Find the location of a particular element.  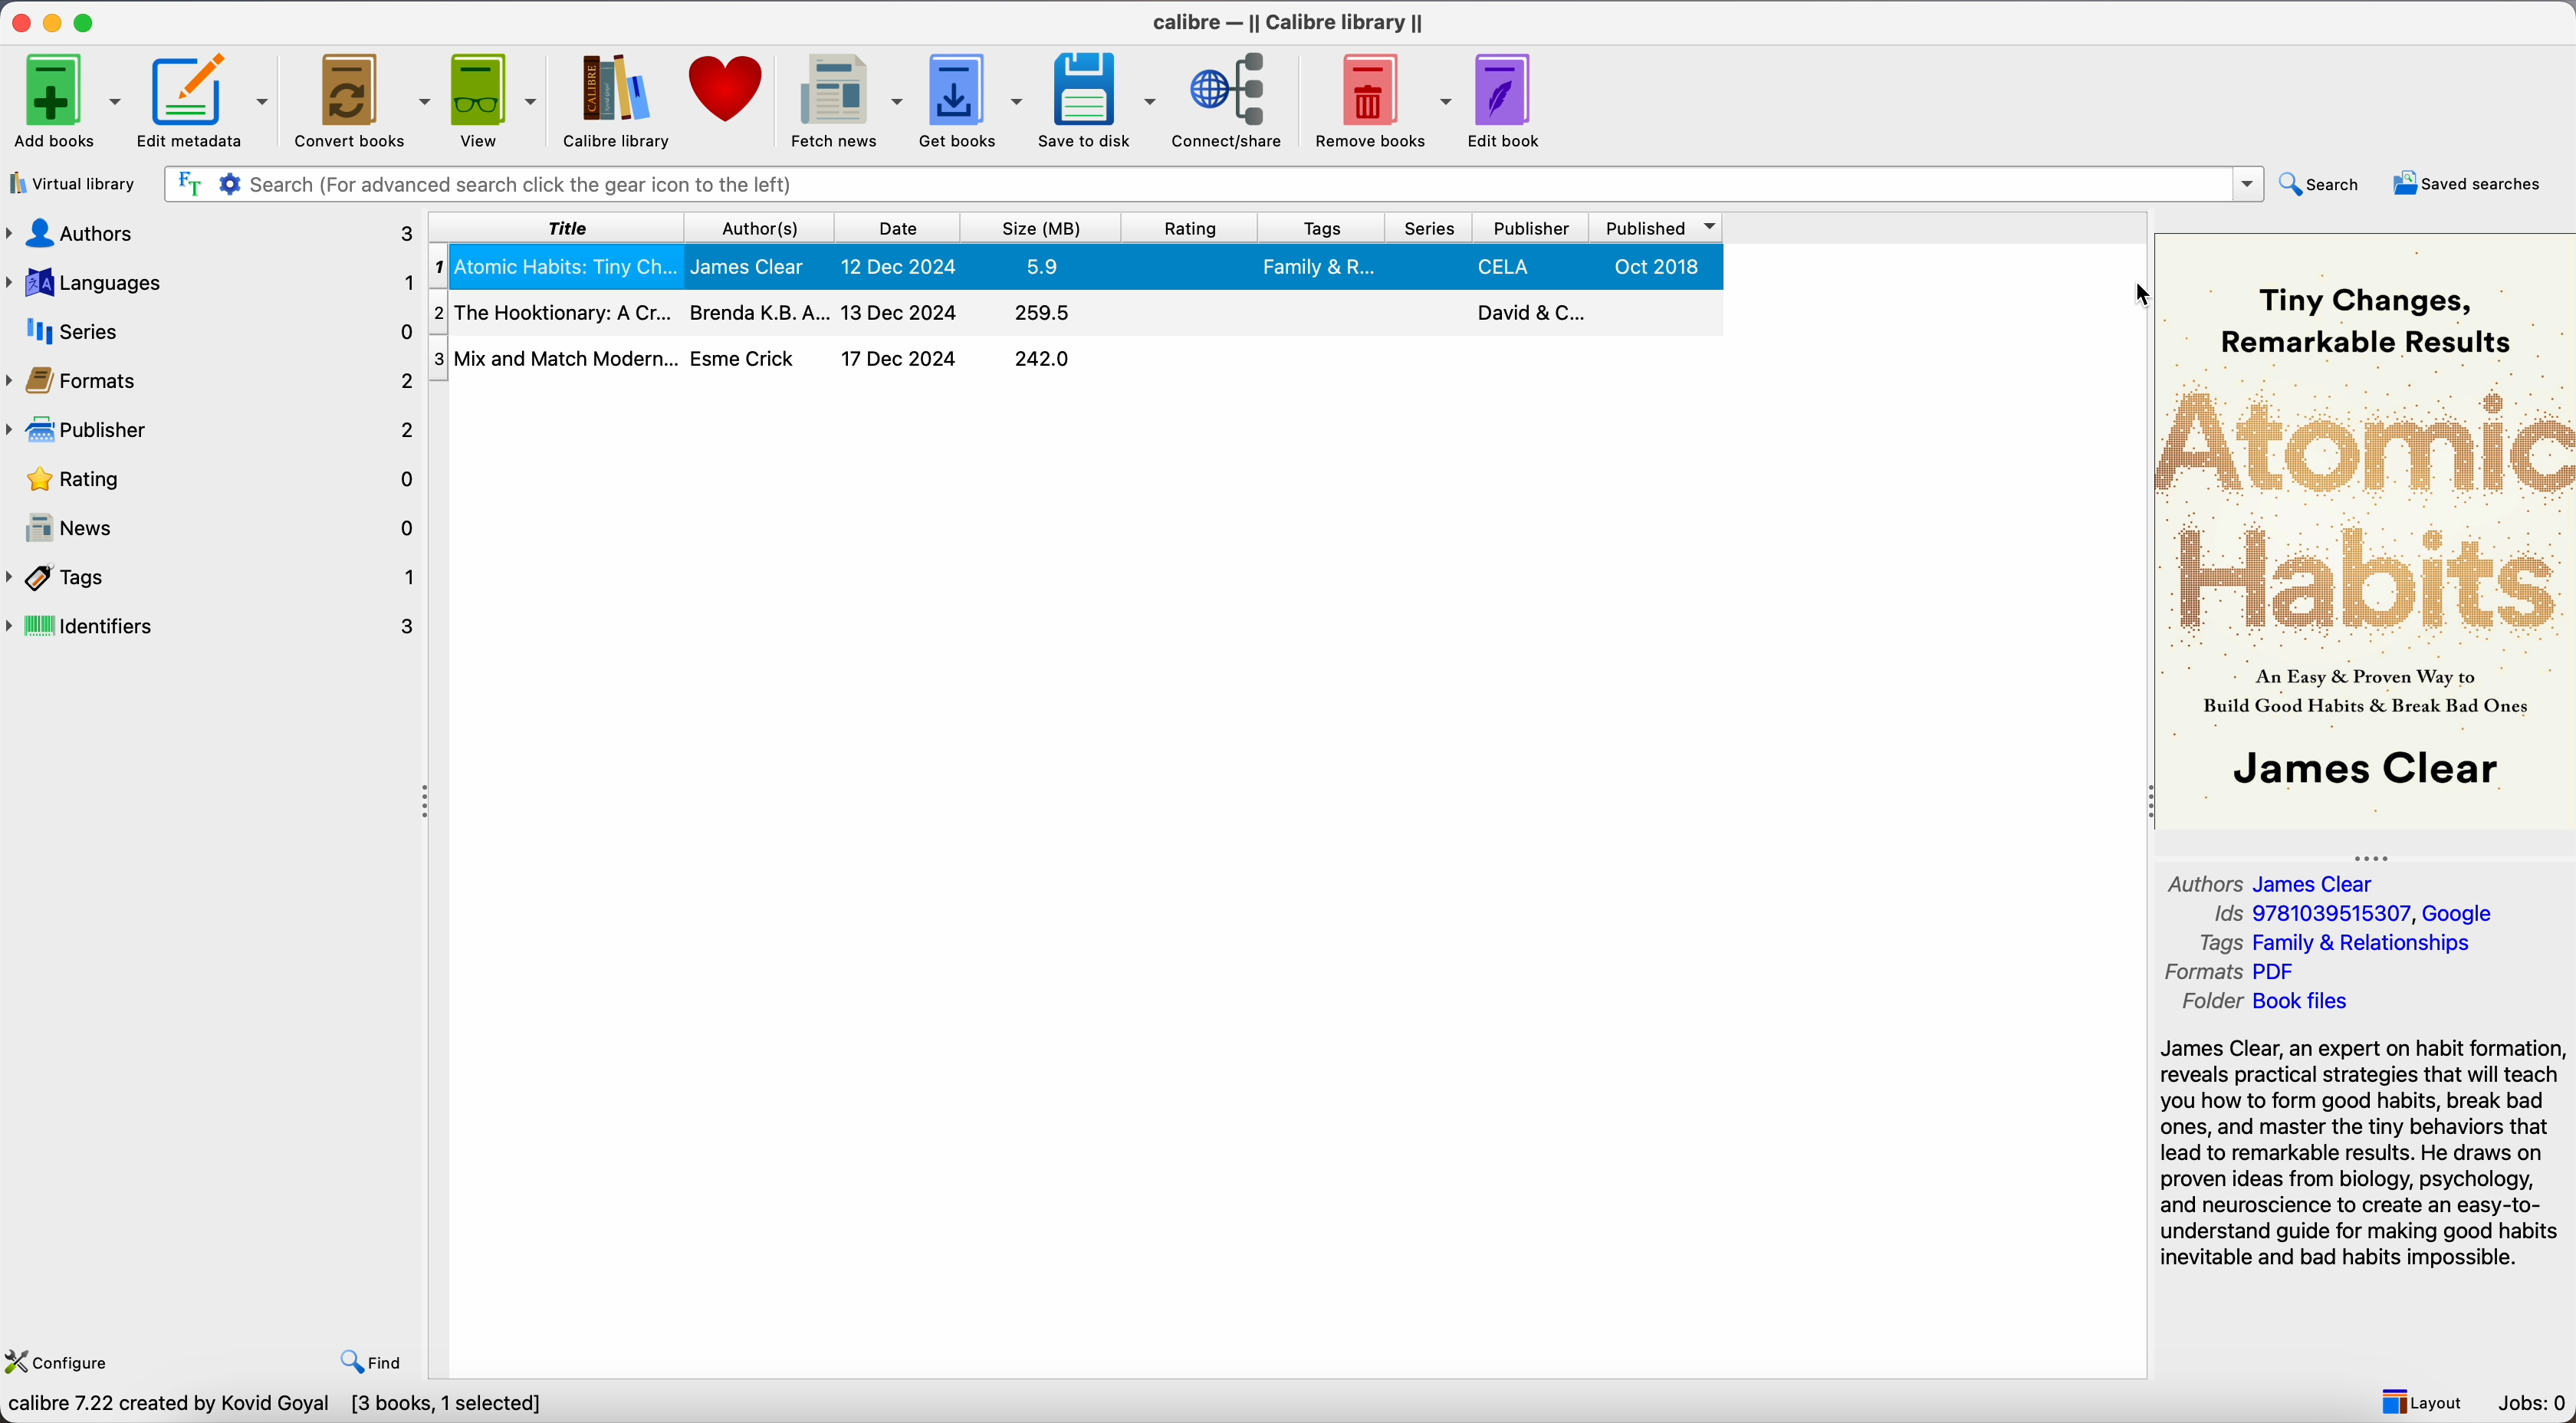

Family & R... is located at coordinates (1326, 266).